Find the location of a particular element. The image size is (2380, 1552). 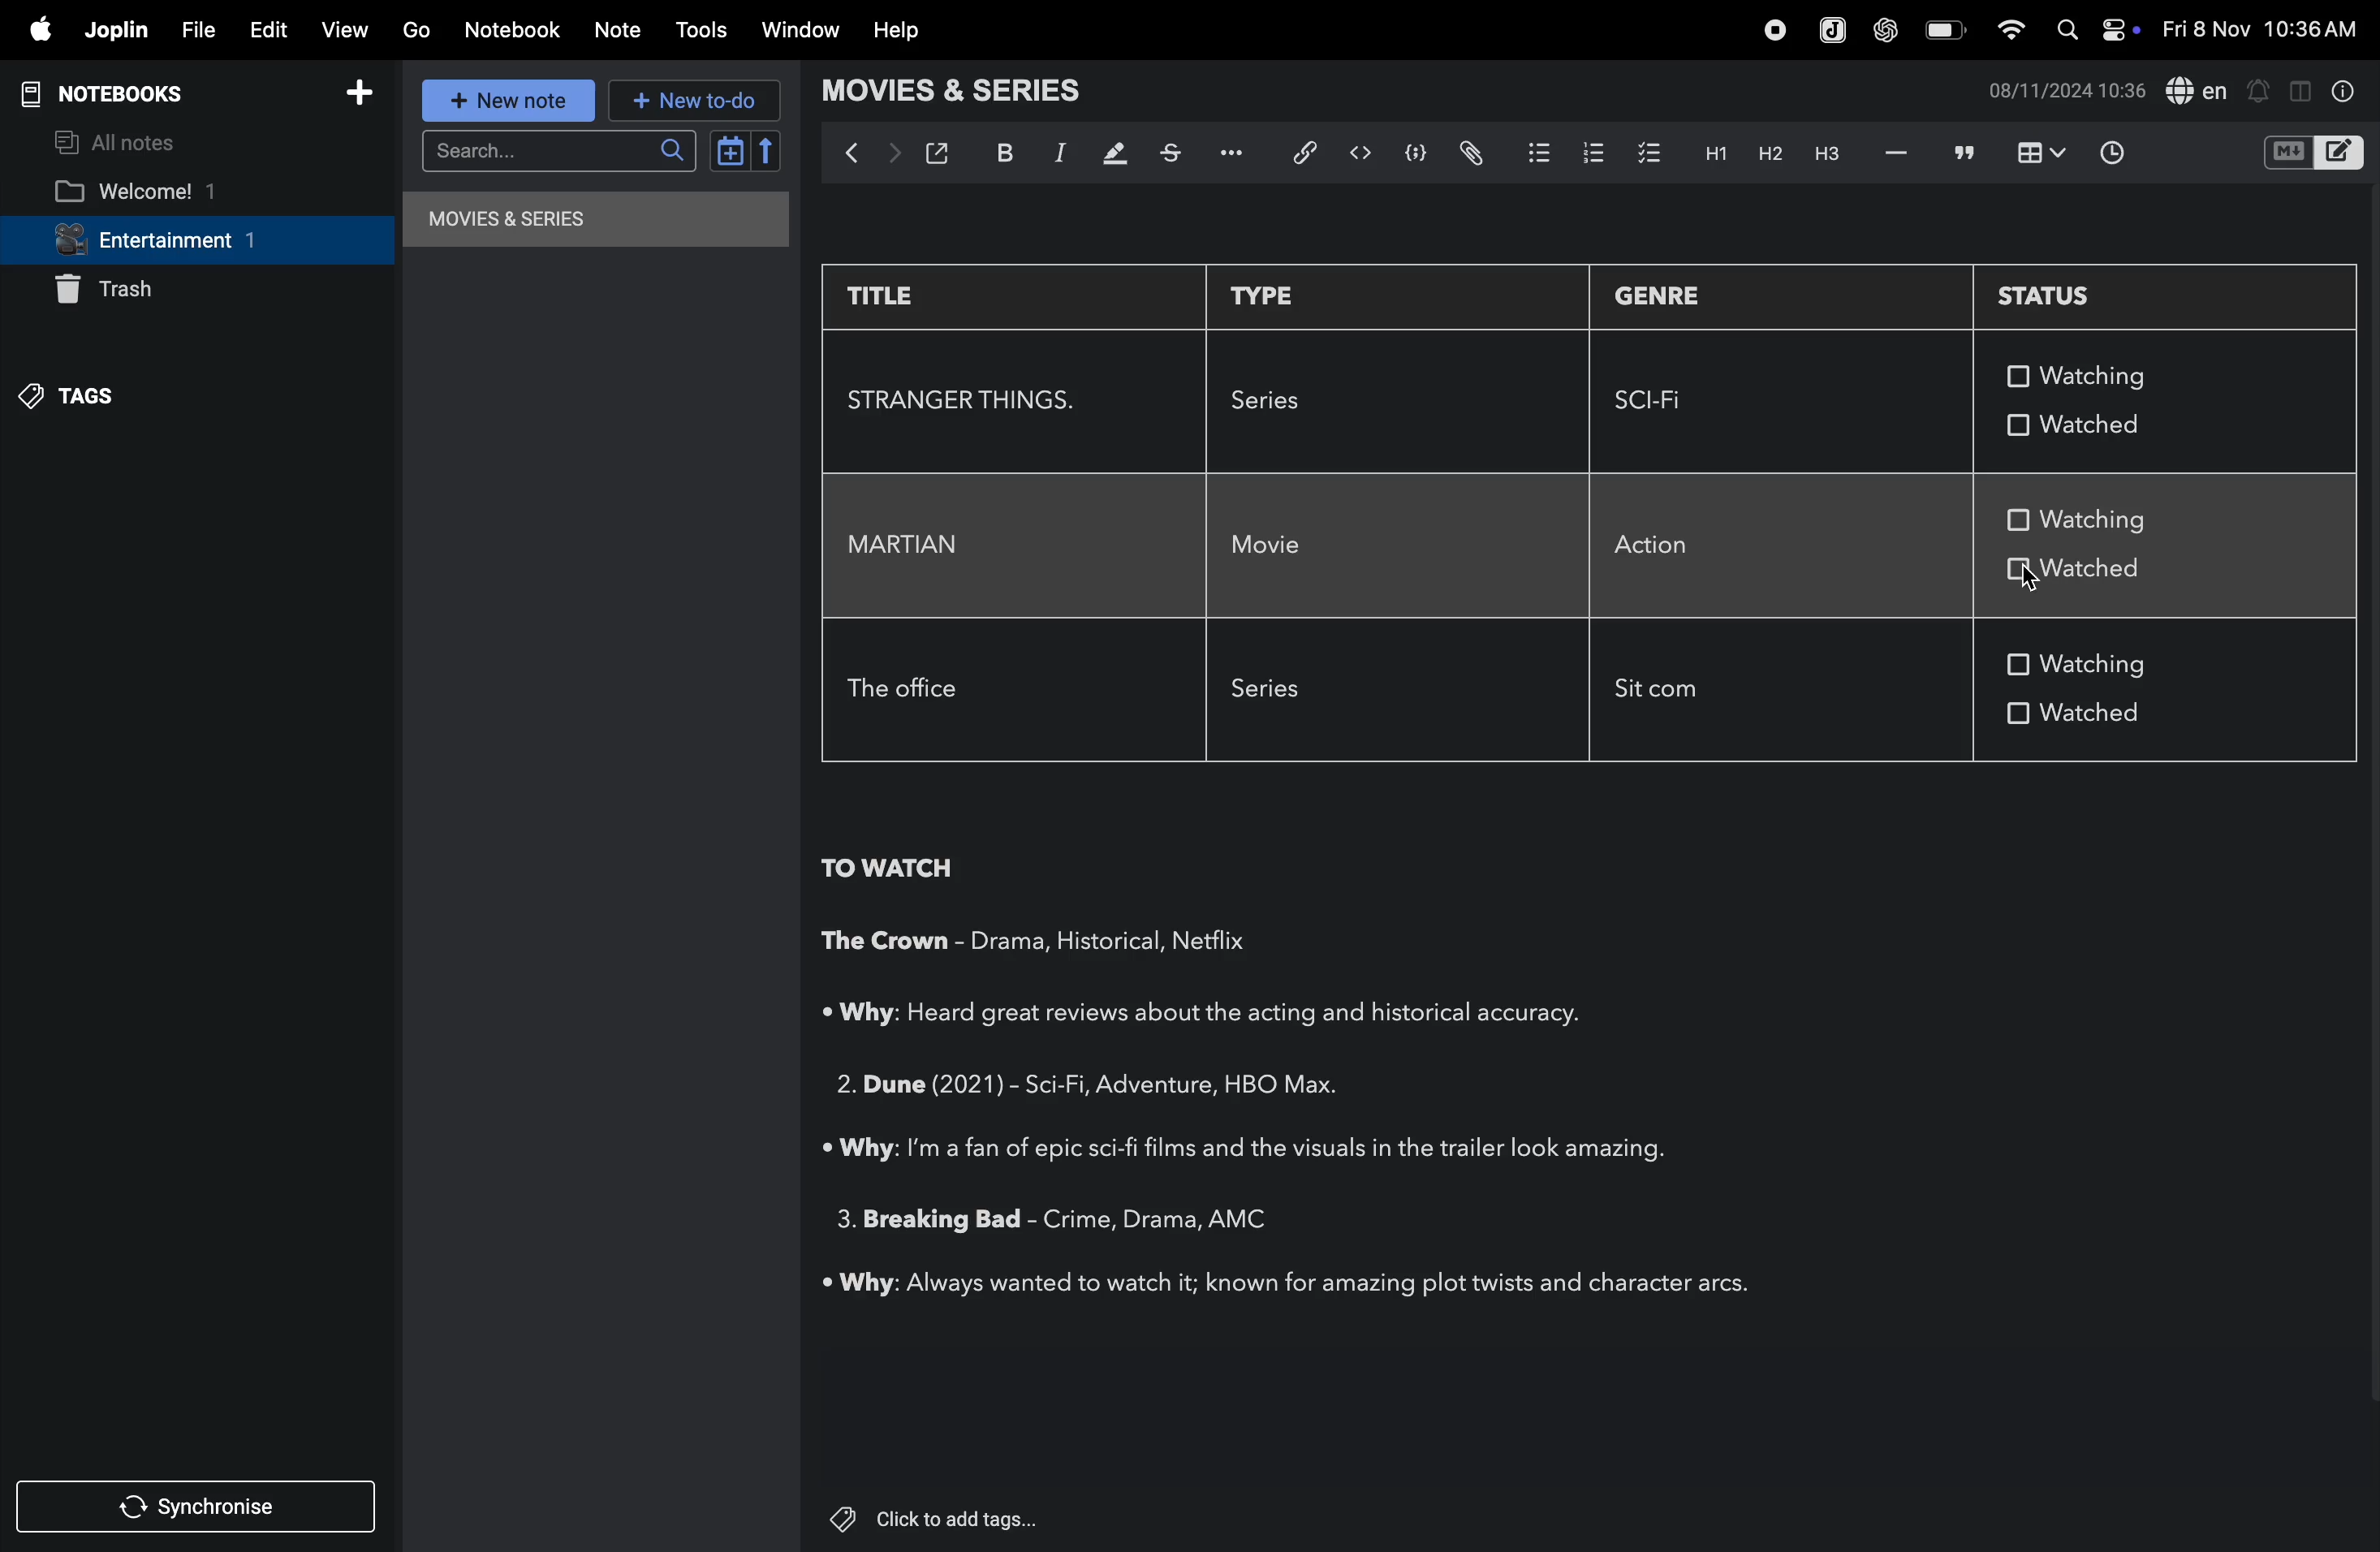

notebooks is located at coordinates (117, 91).